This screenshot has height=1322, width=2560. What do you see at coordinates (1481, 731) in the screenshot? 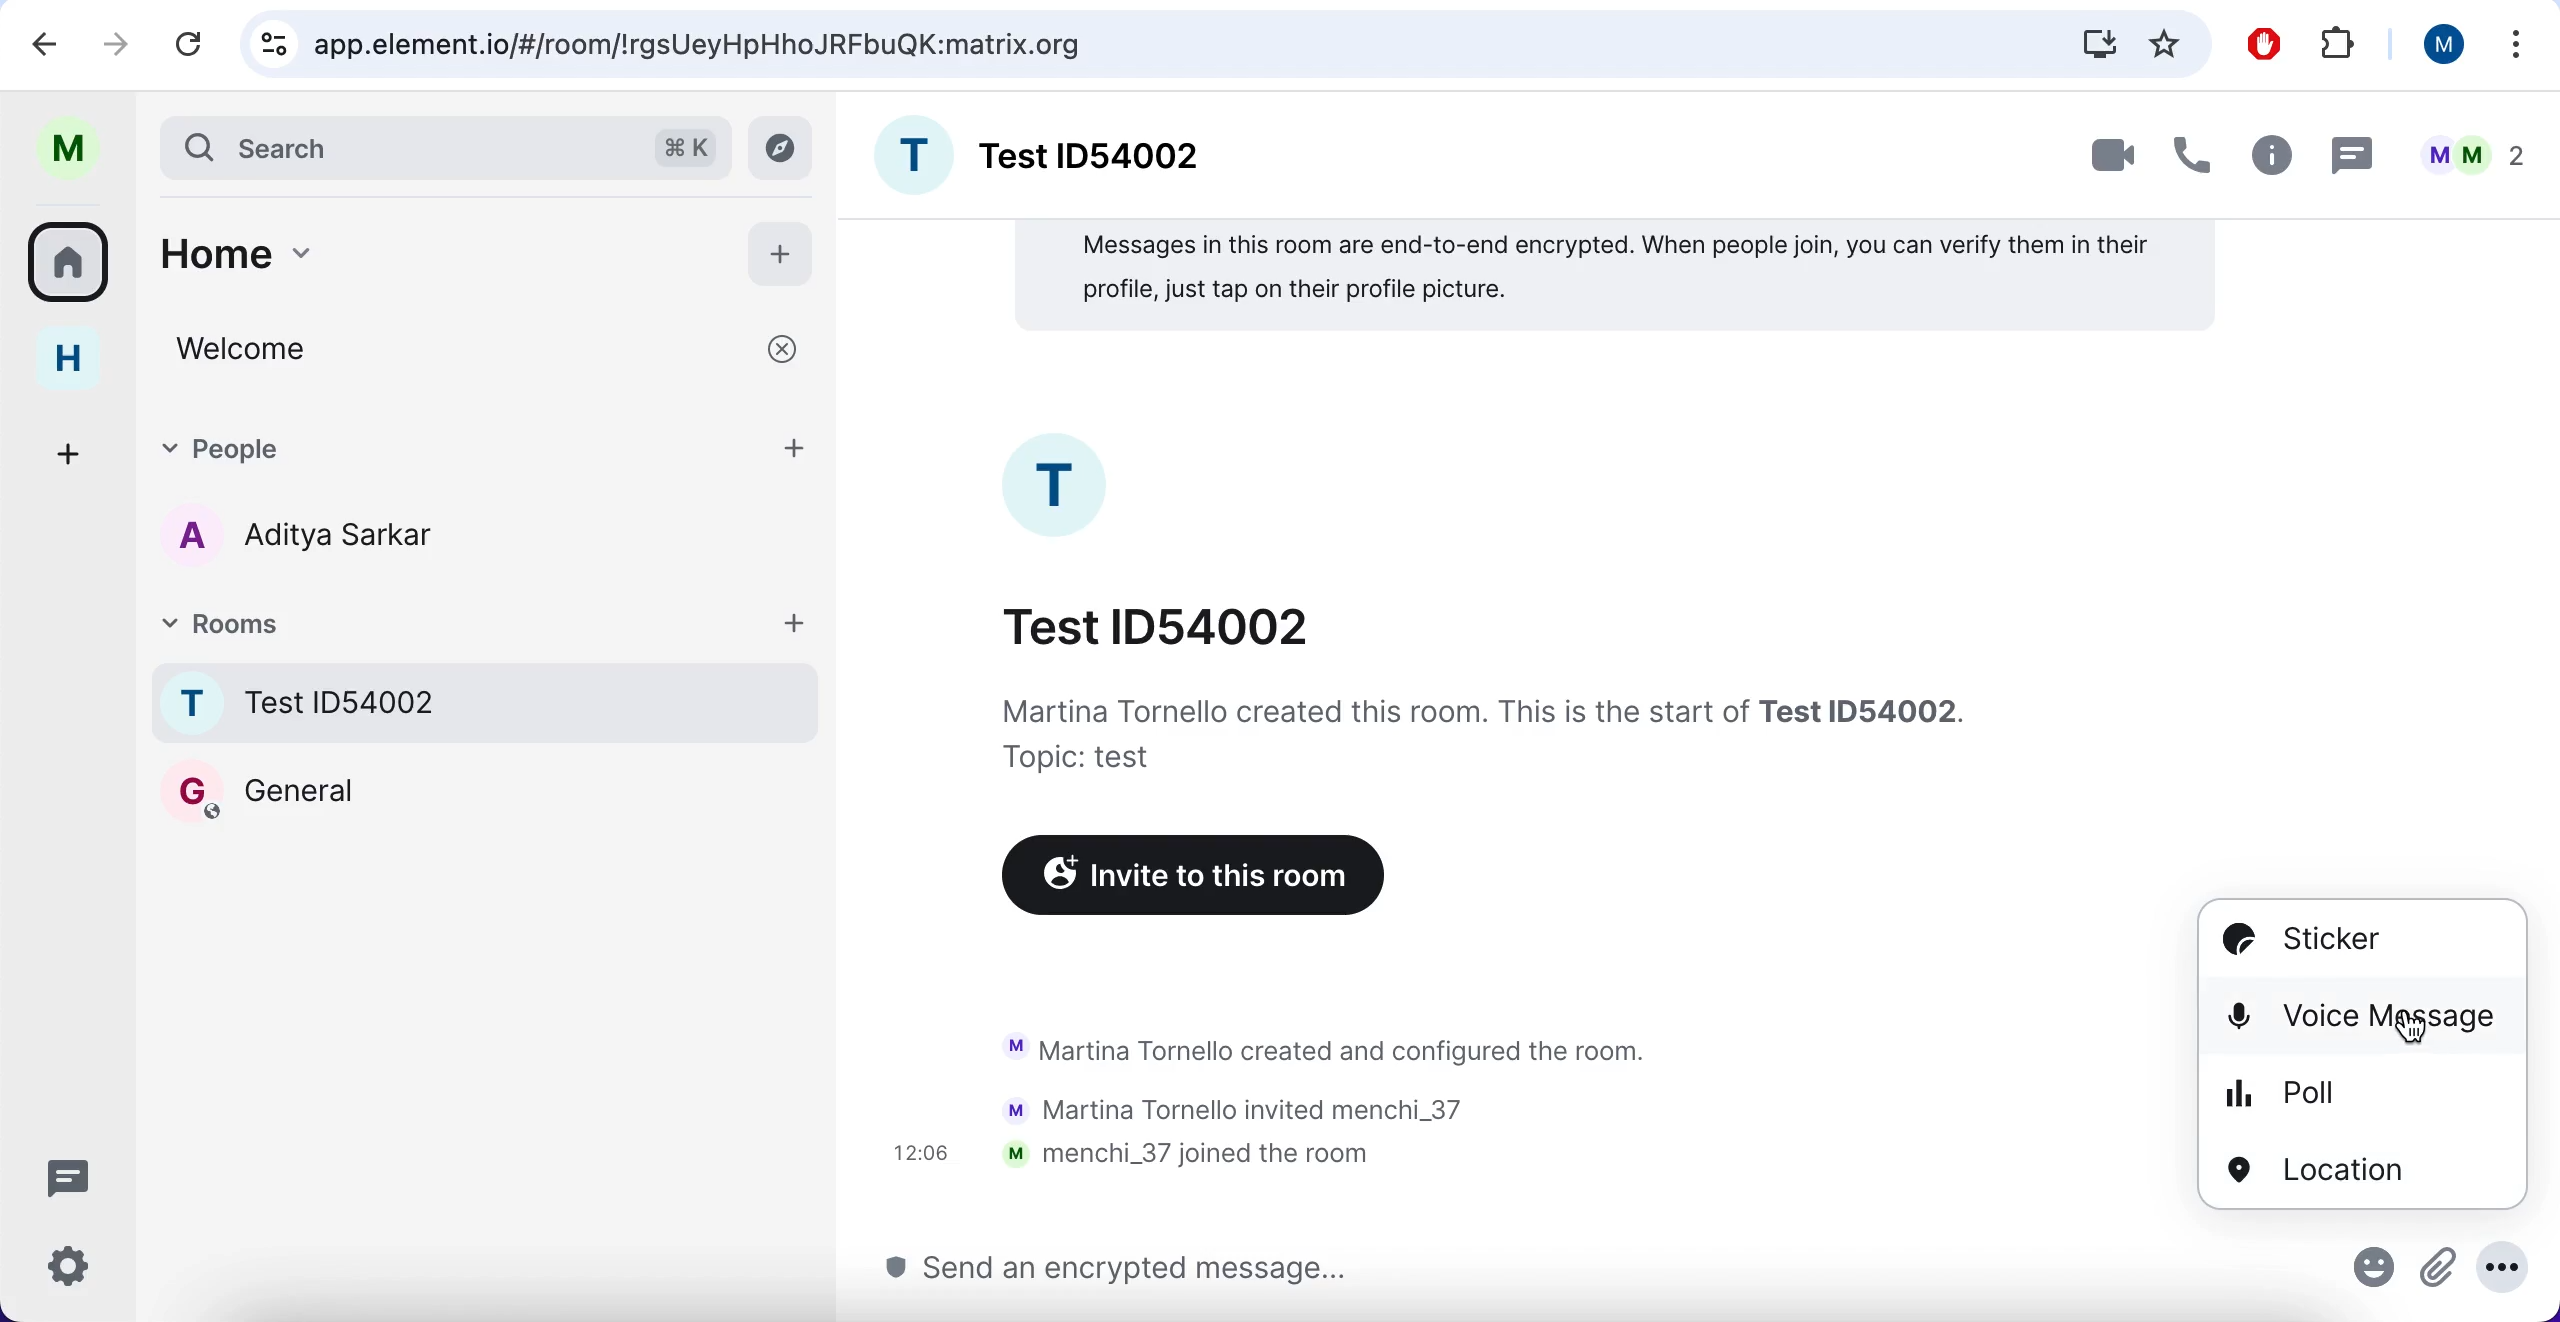
I see `information` at bounding box center [1481, 731].